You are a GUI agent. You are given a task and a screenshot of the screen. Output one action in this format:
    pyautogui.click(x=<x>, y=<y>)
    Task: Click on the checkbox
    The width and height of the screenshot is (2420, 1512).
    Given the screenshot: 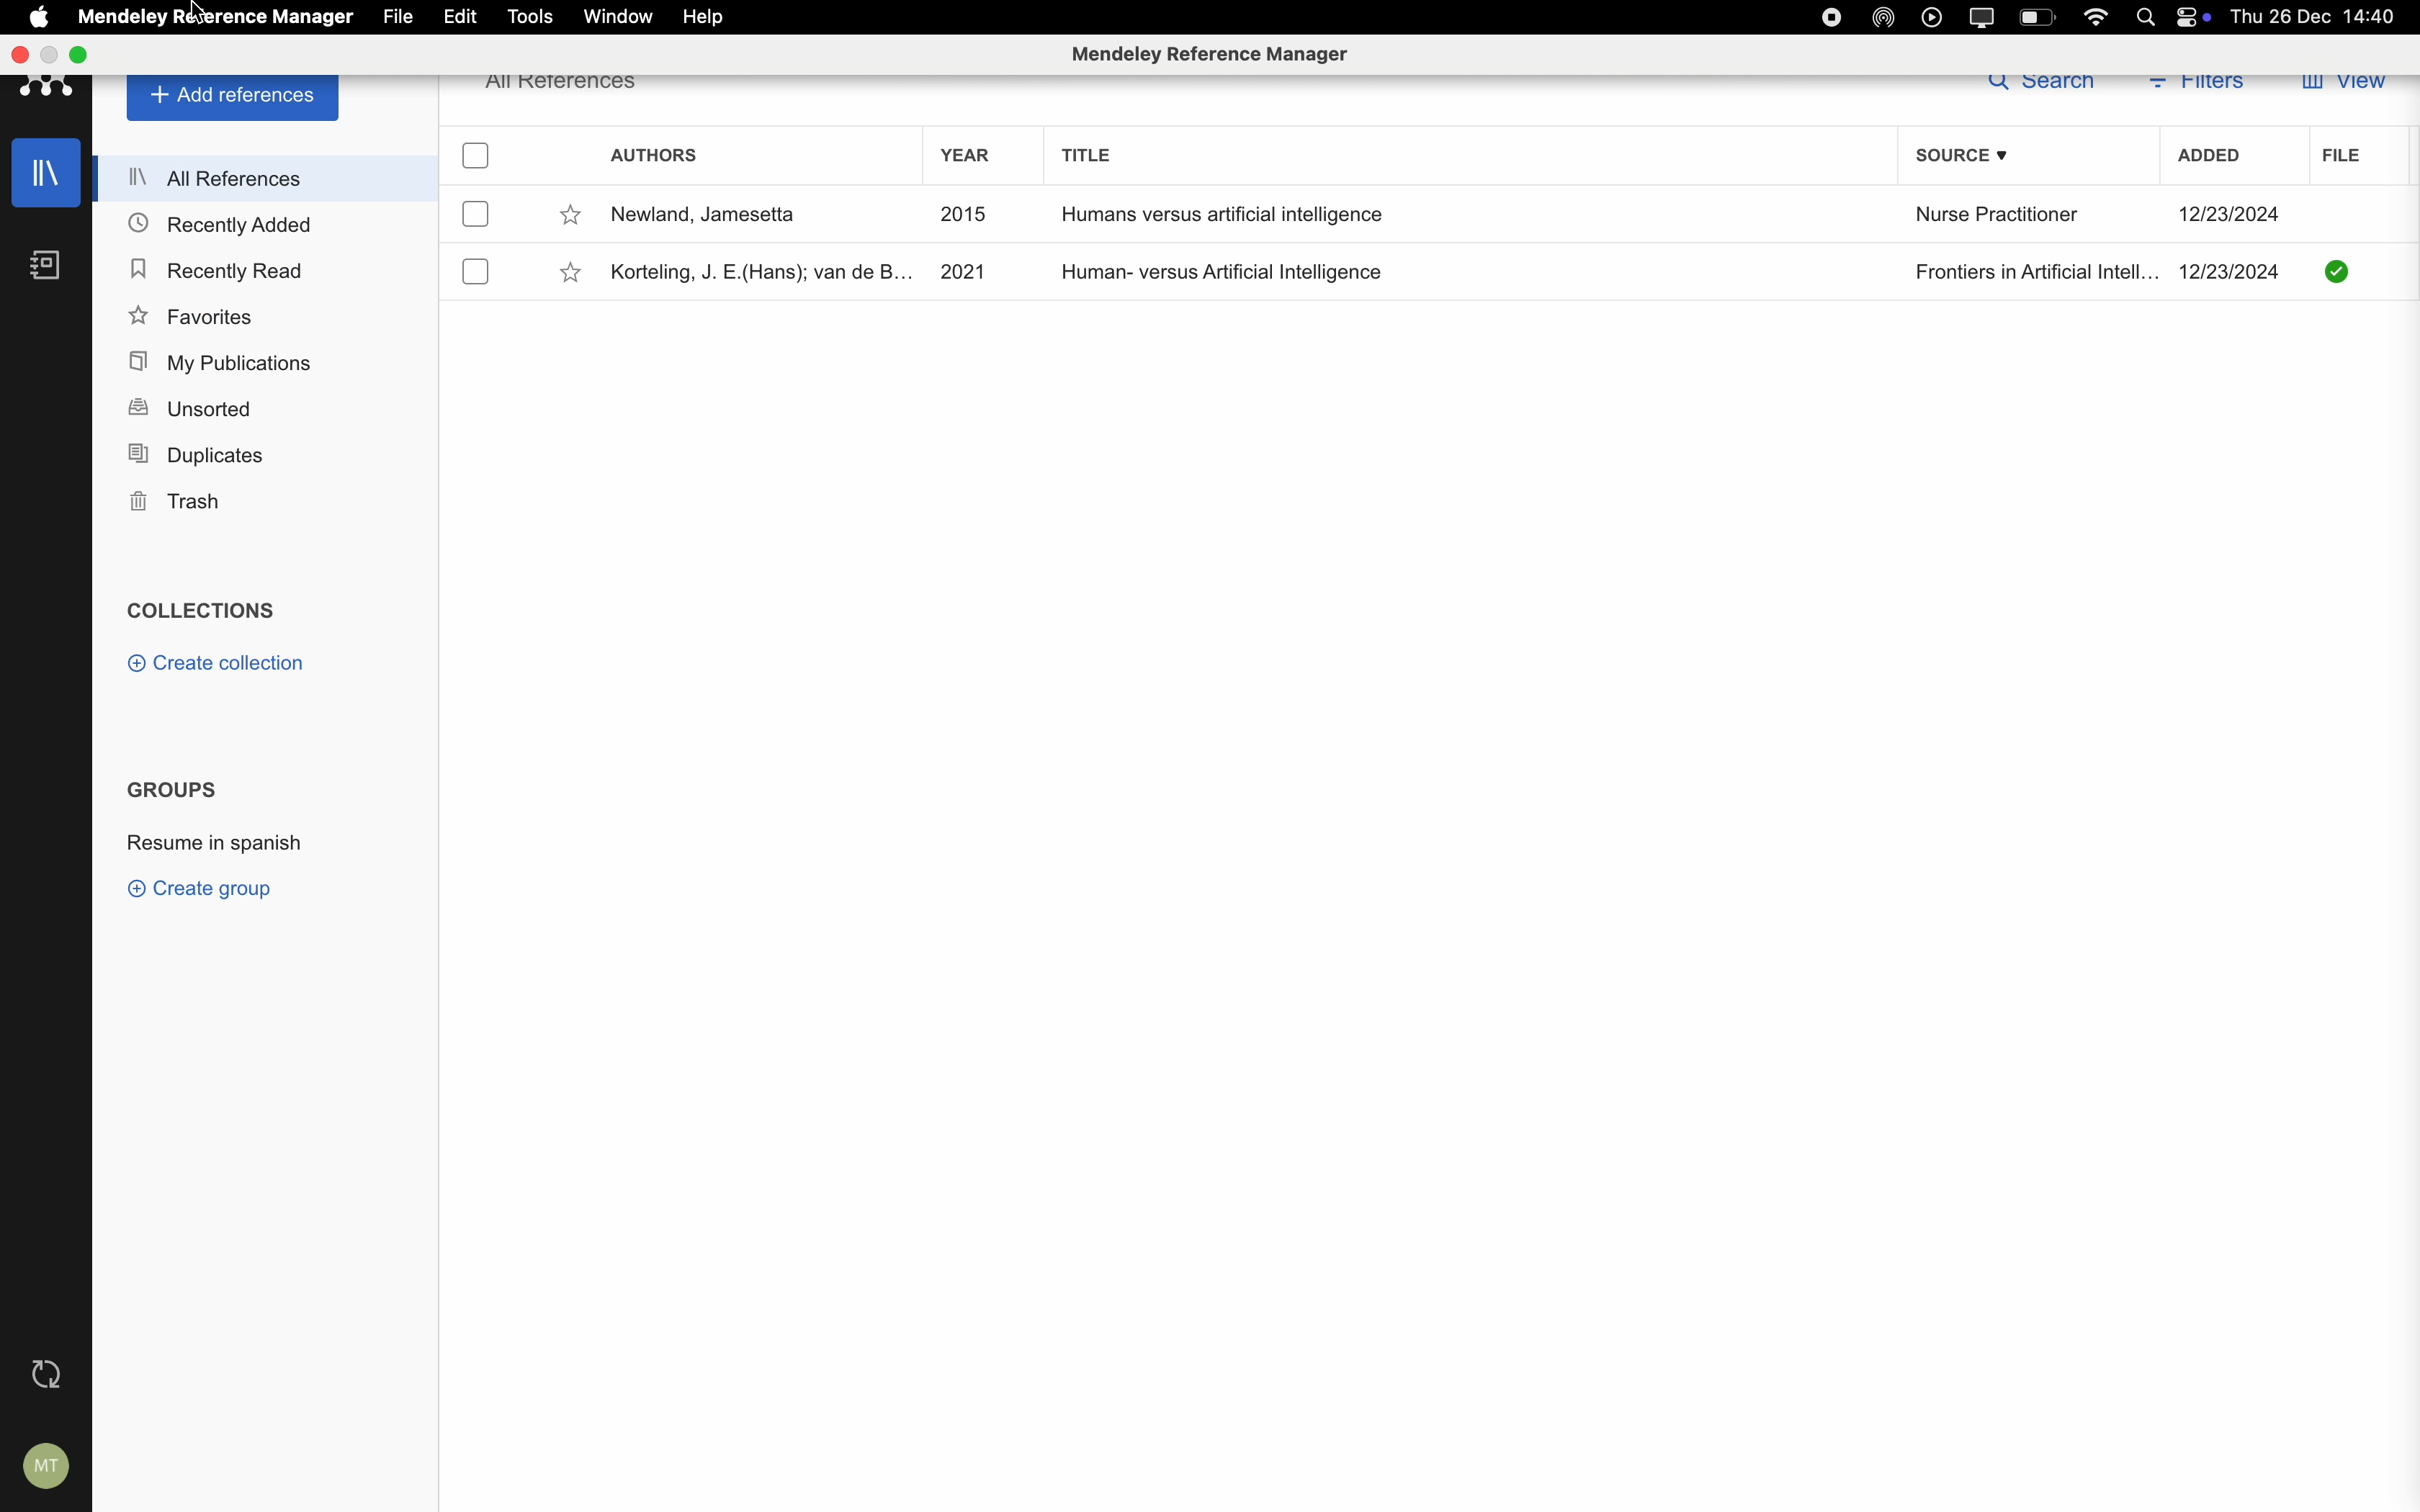 What is the action you would take?
    pyautogui.click(x=477, y=273)
    